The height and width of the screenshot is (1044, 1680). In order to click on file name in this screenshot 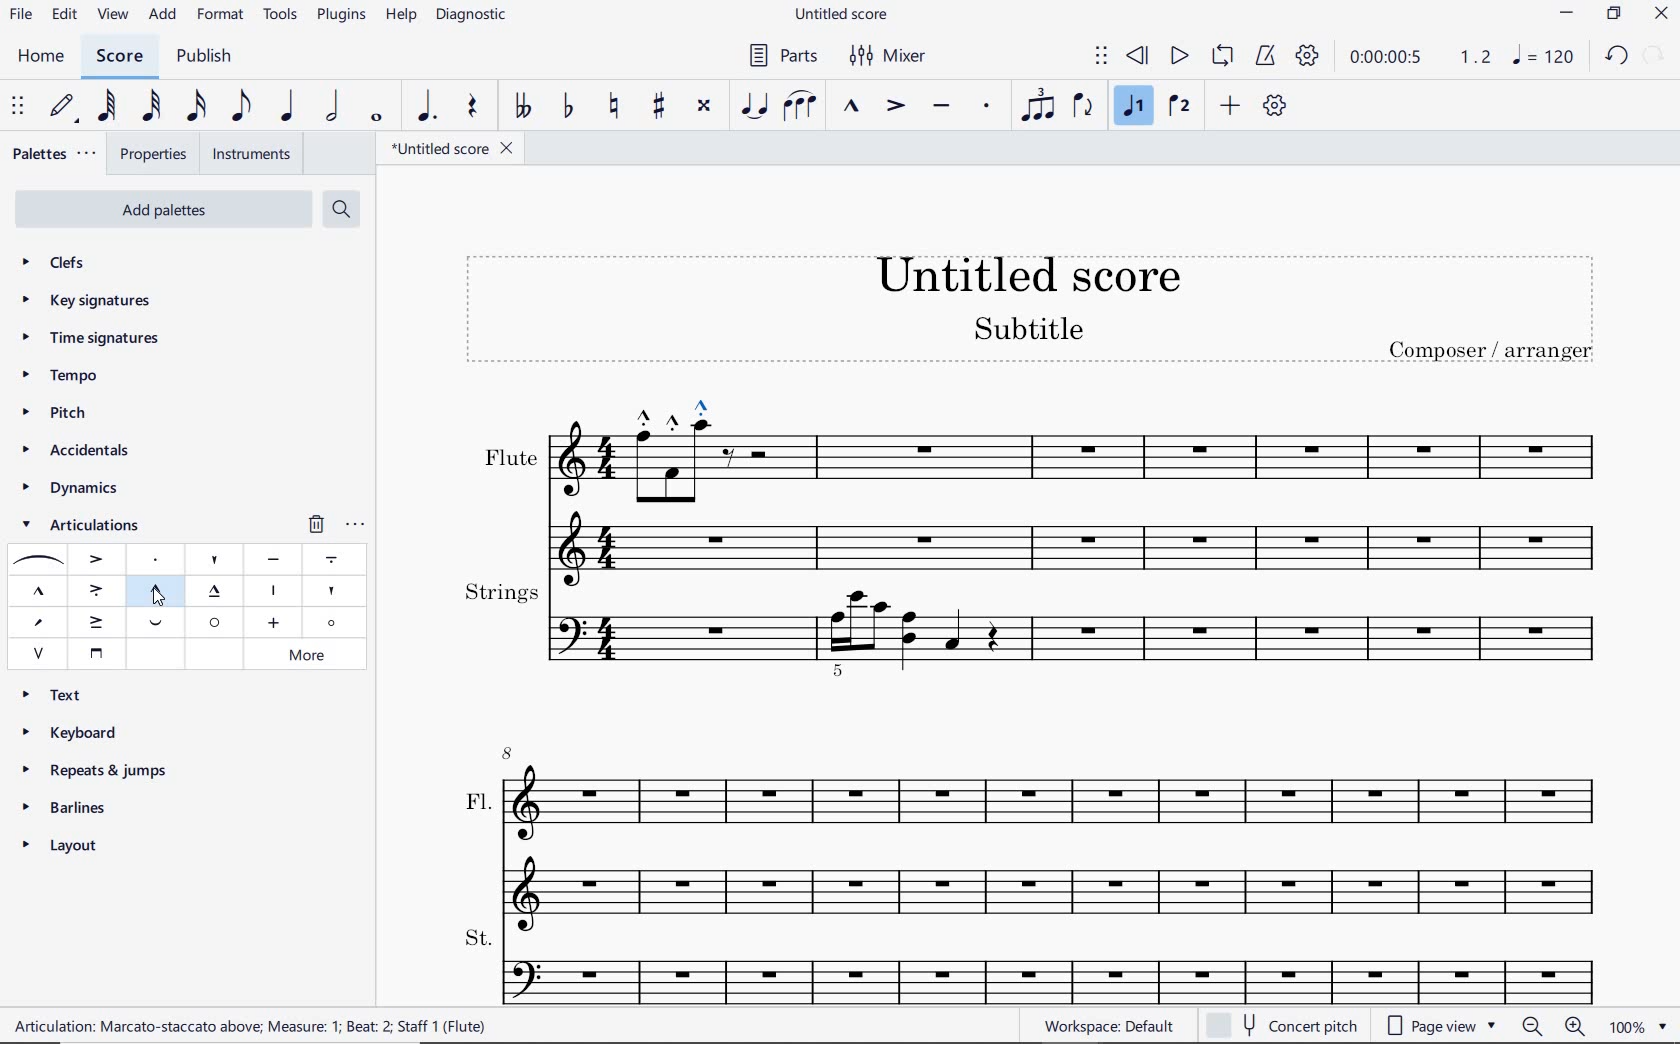, I will do `click(844, 13)`.